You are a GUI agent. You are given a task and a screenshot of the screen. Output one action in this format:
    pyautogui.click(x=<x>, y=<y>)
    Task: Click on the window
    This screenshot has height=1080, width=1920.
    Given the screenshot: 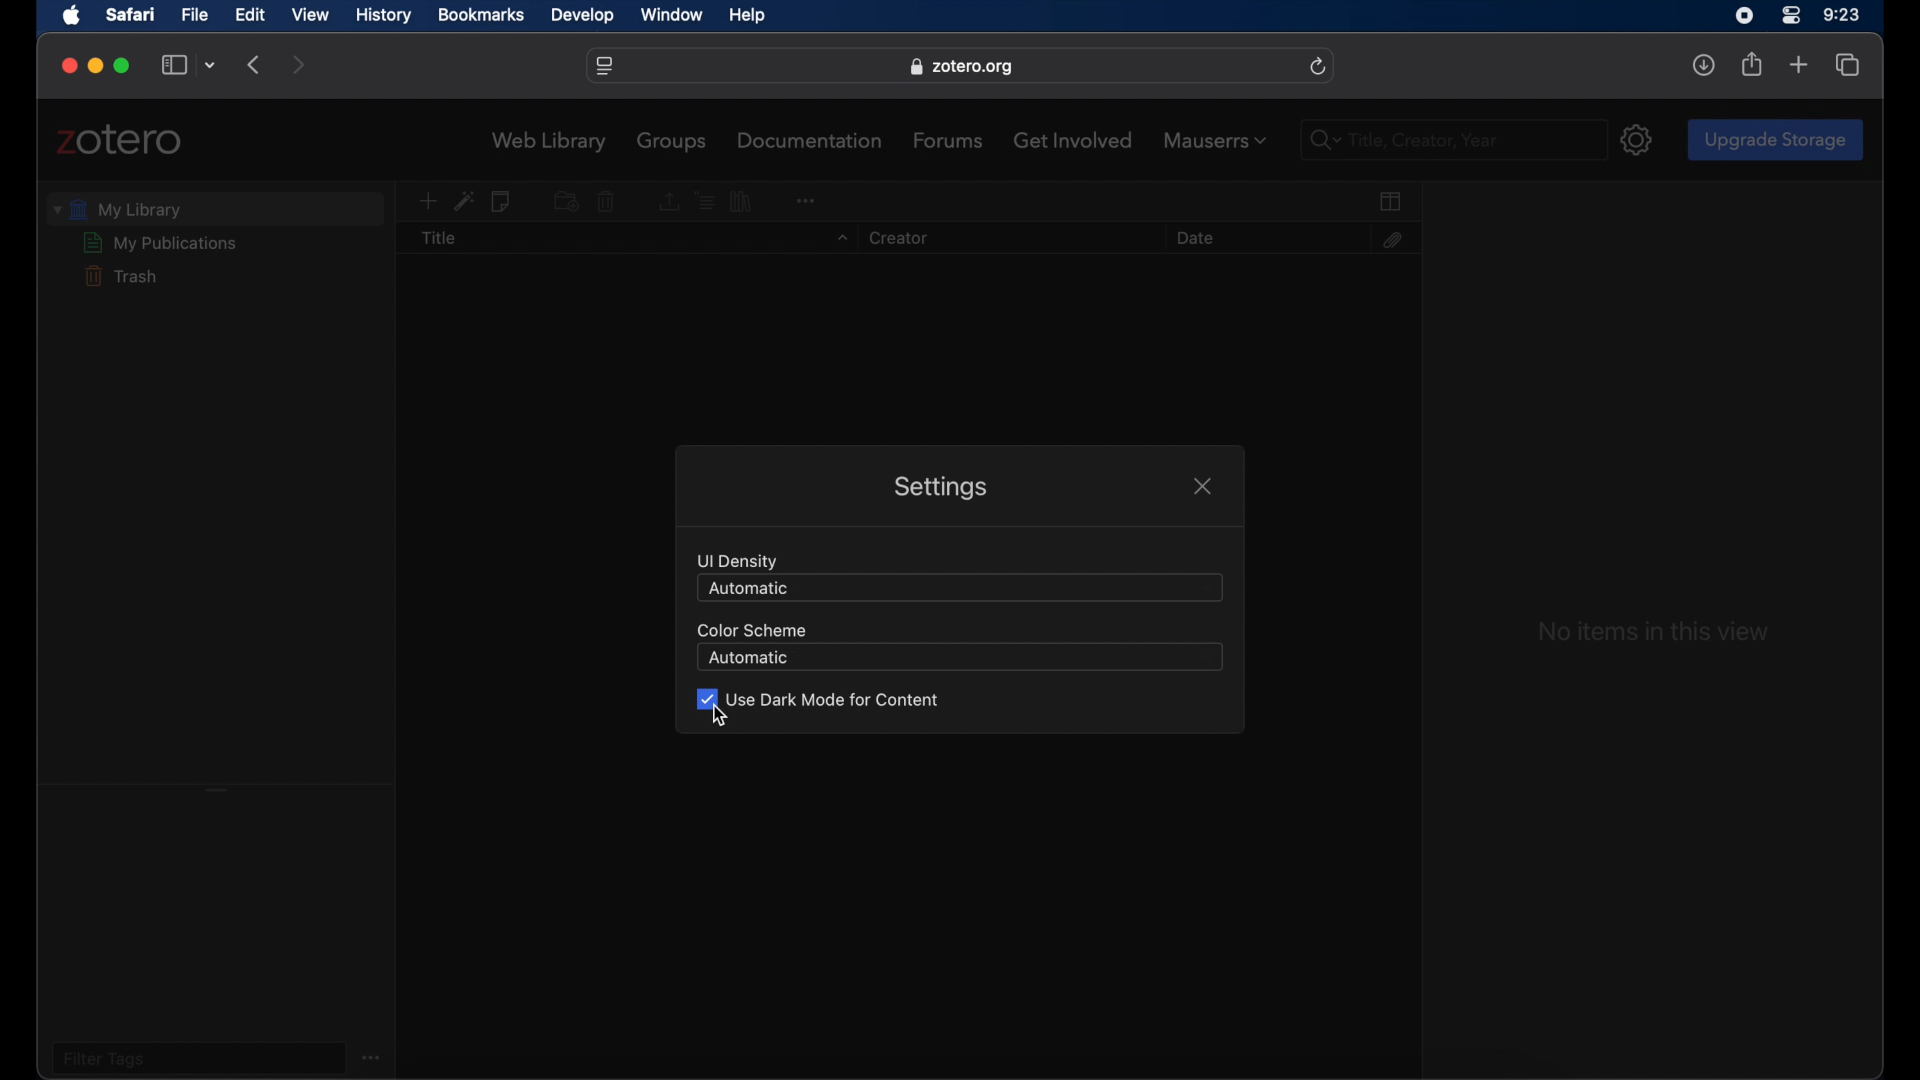 What is the action you would take?
    pyautogui.click(x=674, y=16)
    